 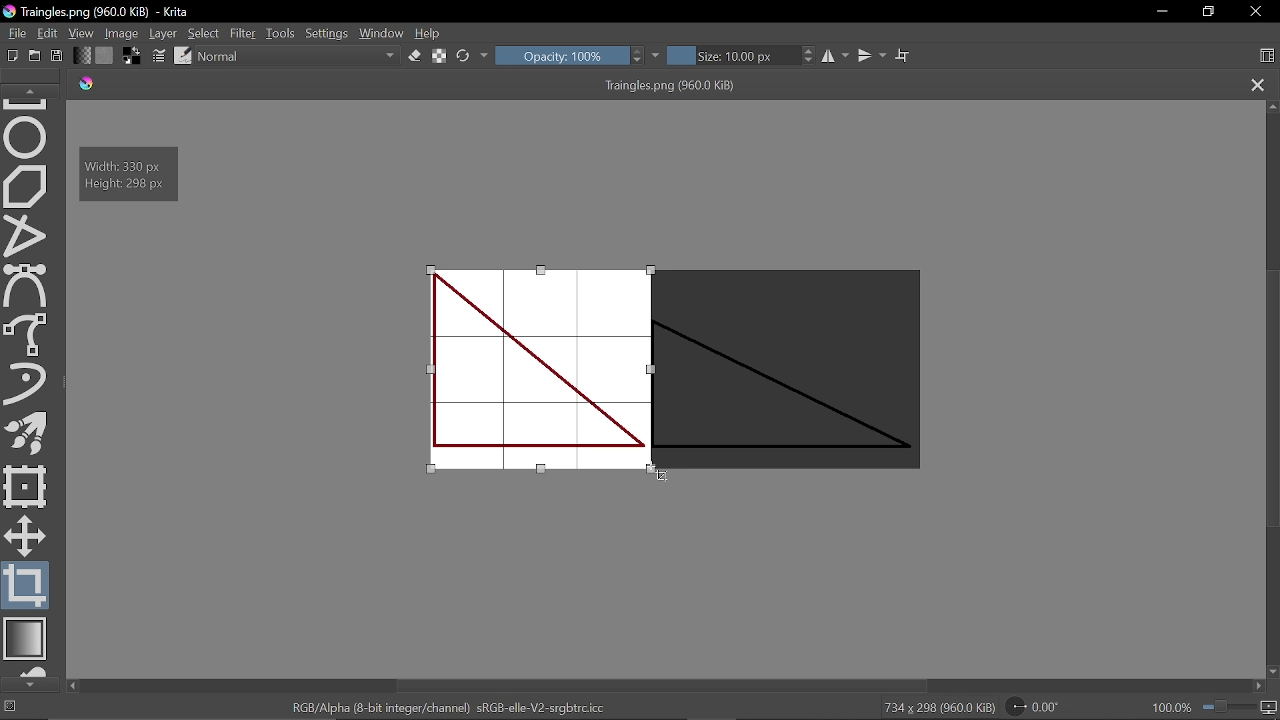 I want to click on Close tab, so click(x=1258, y=86).